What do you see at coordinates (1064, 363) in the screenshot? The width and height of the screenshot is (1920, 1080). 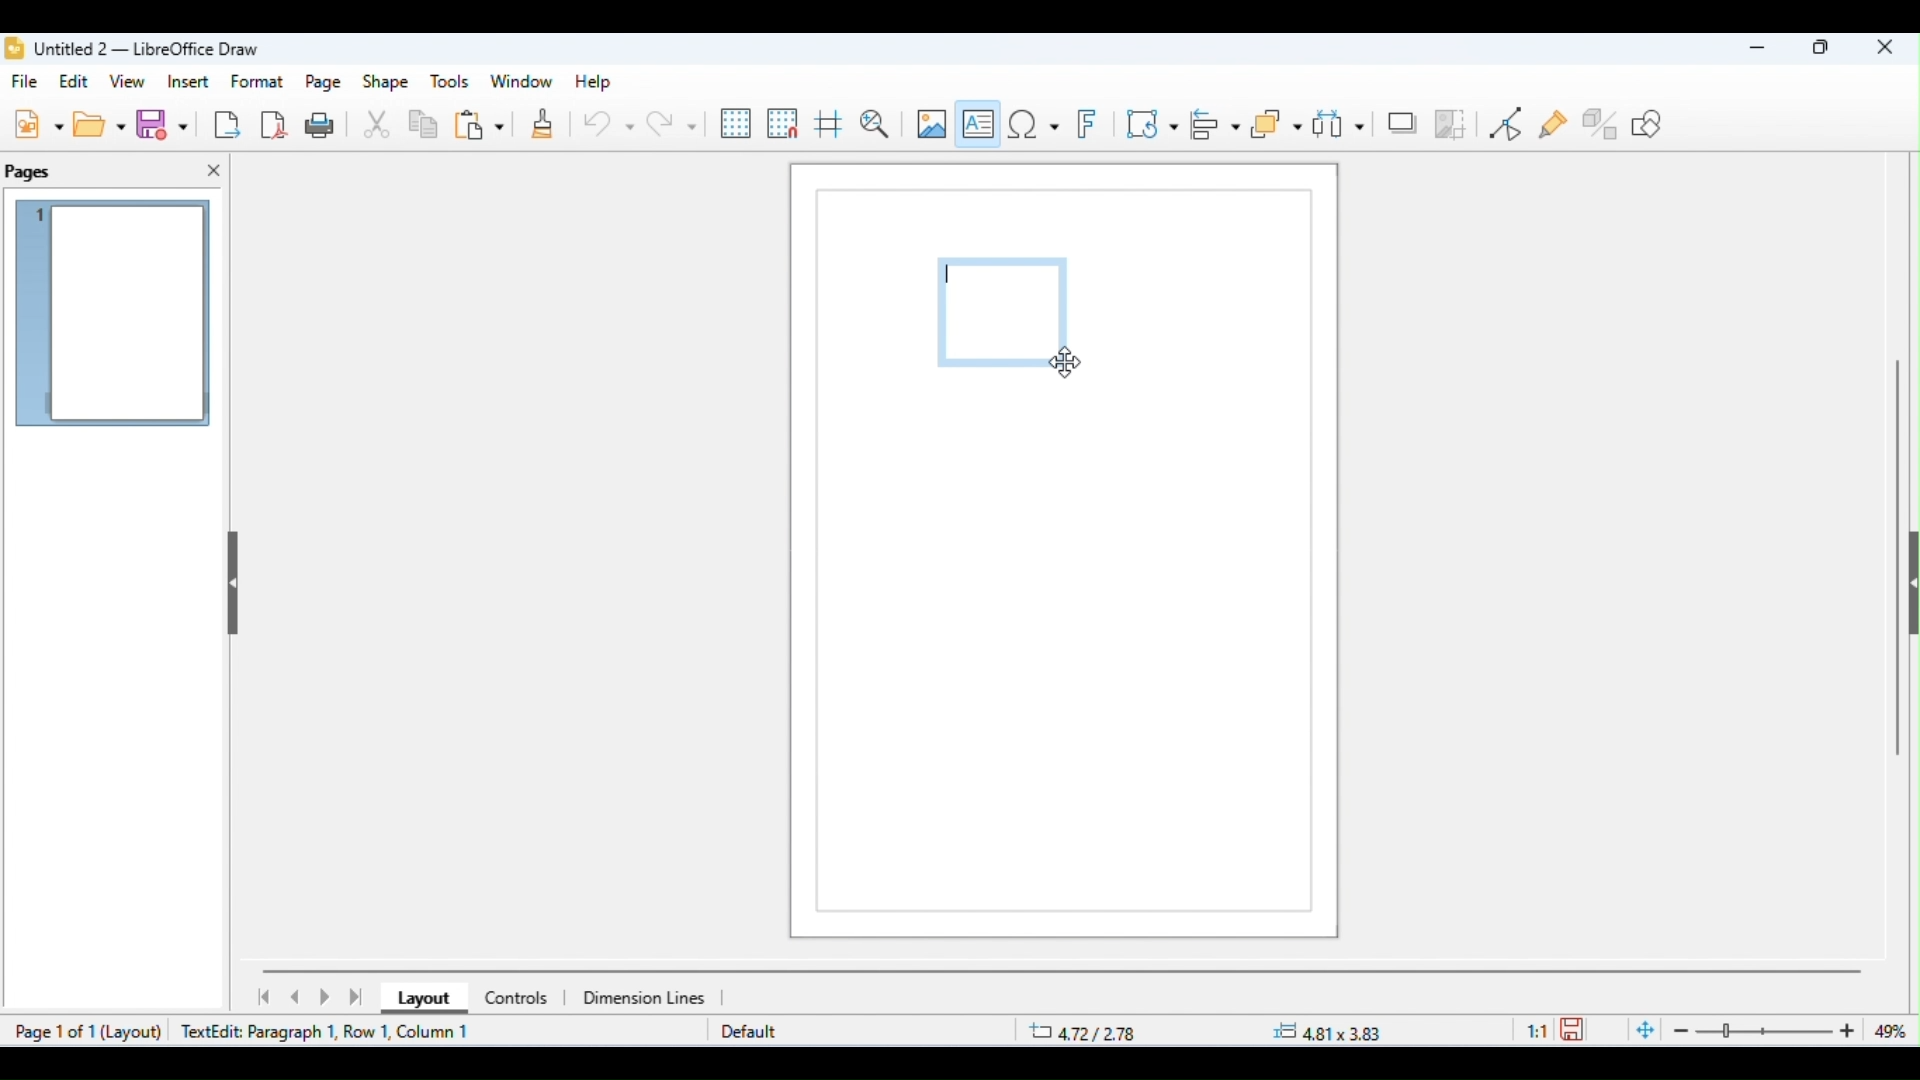 I see `cursor` at bounding box center [1064, 363].